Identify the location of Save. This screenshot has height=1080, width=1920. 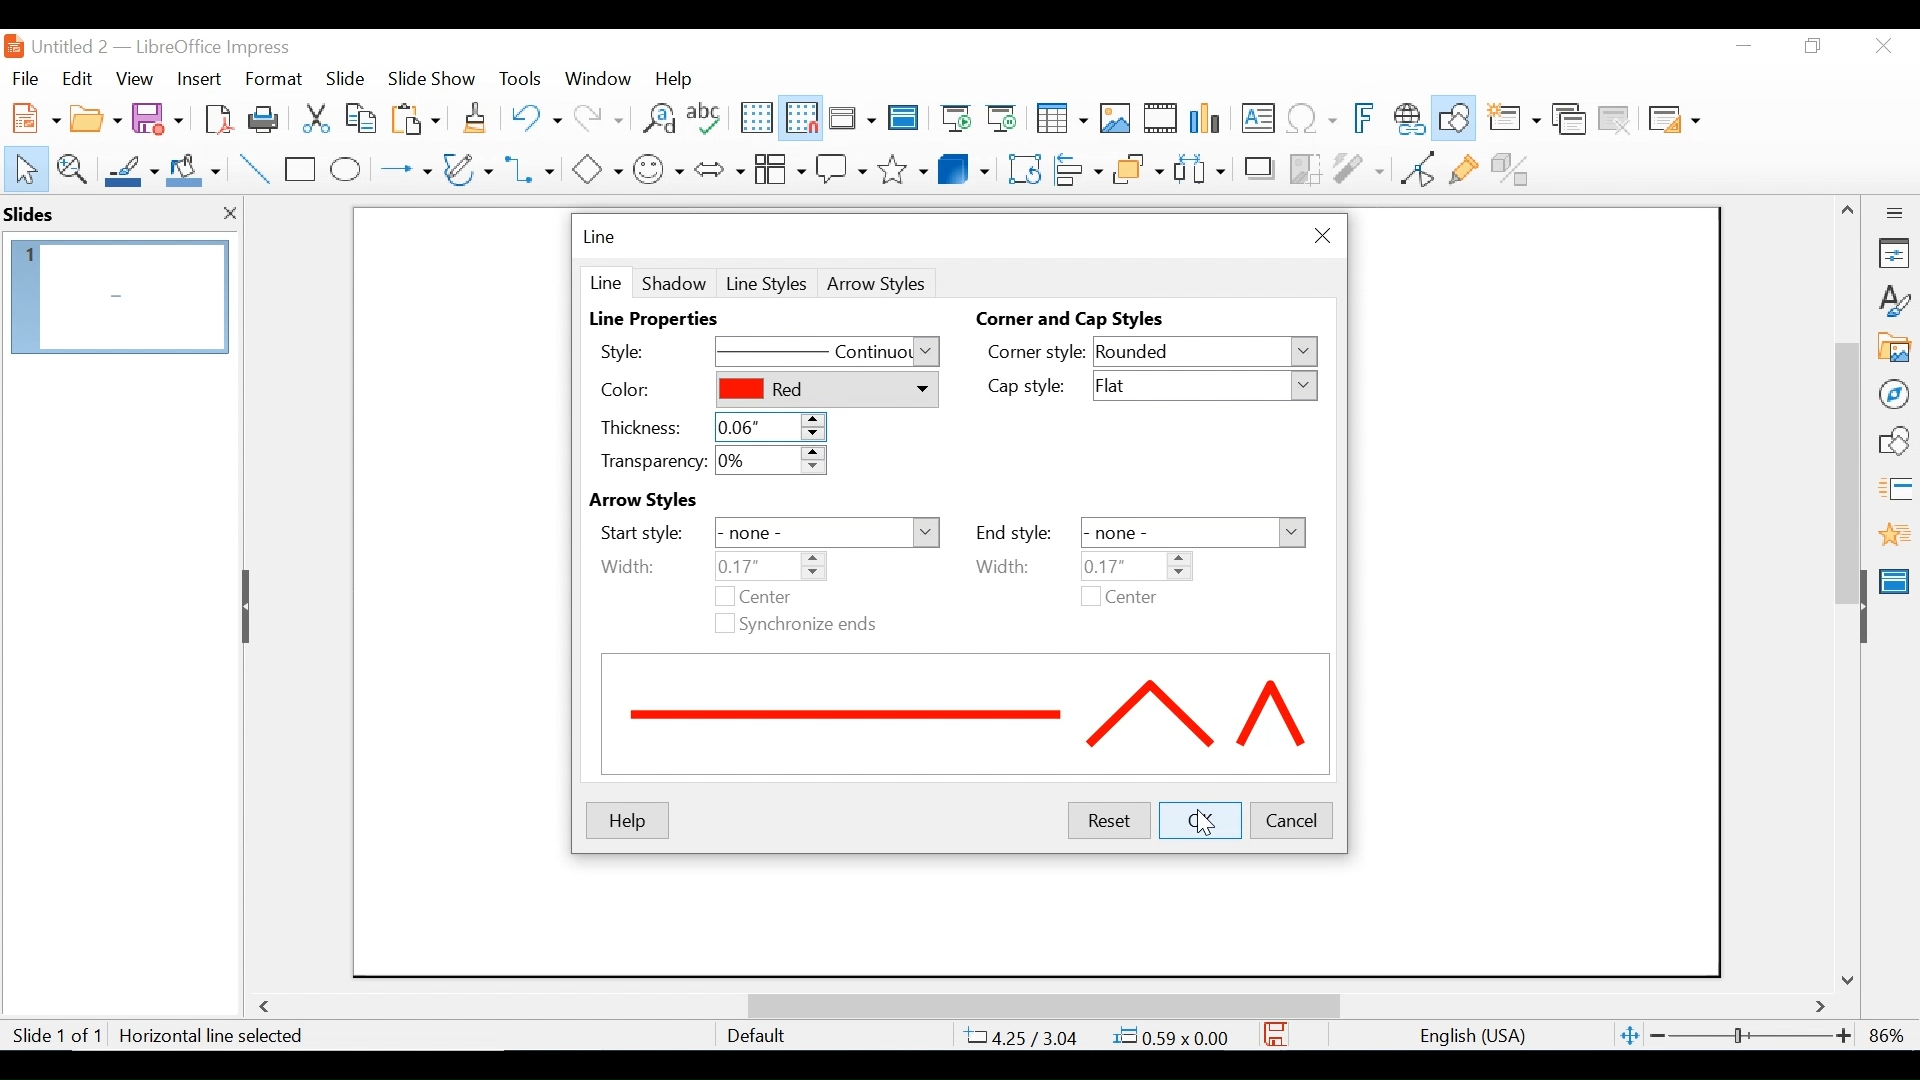
(1277, 1034).